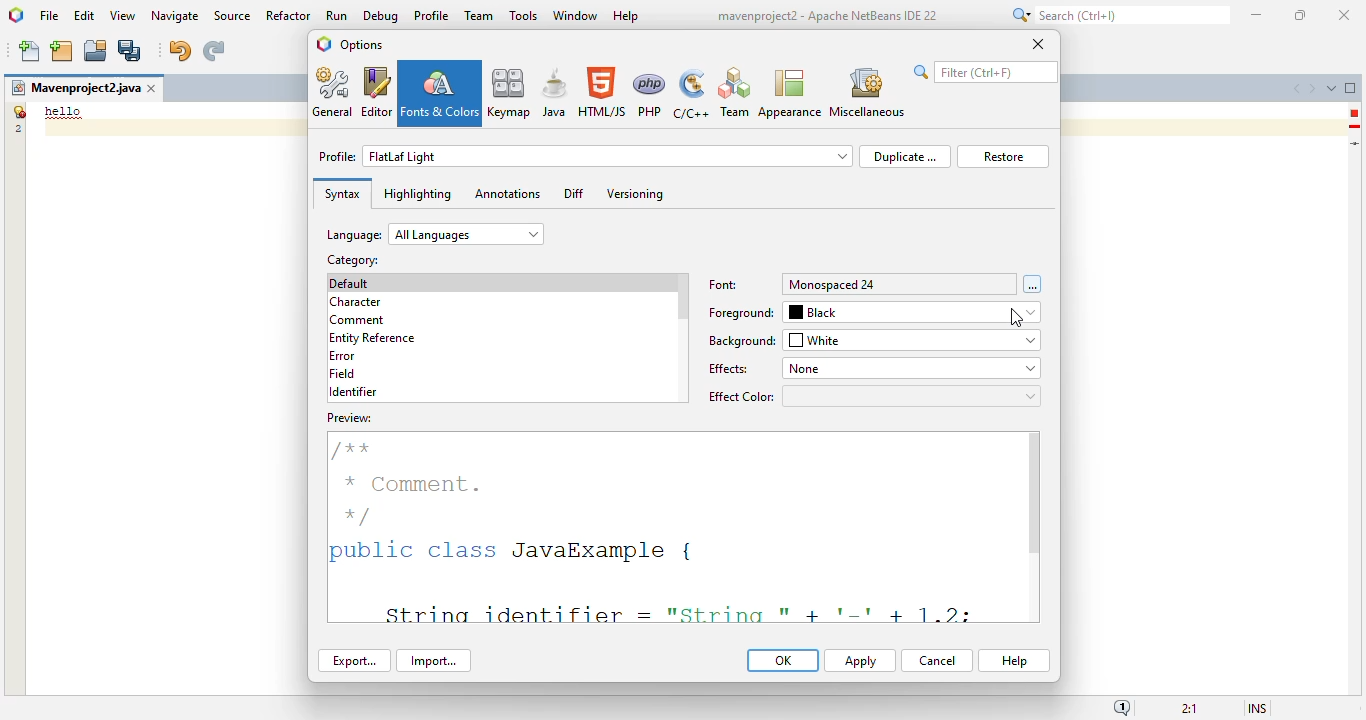  What do you see at coordinates (361, 44) in the screenshot?
I see `options` at bounding box center [361, 44].